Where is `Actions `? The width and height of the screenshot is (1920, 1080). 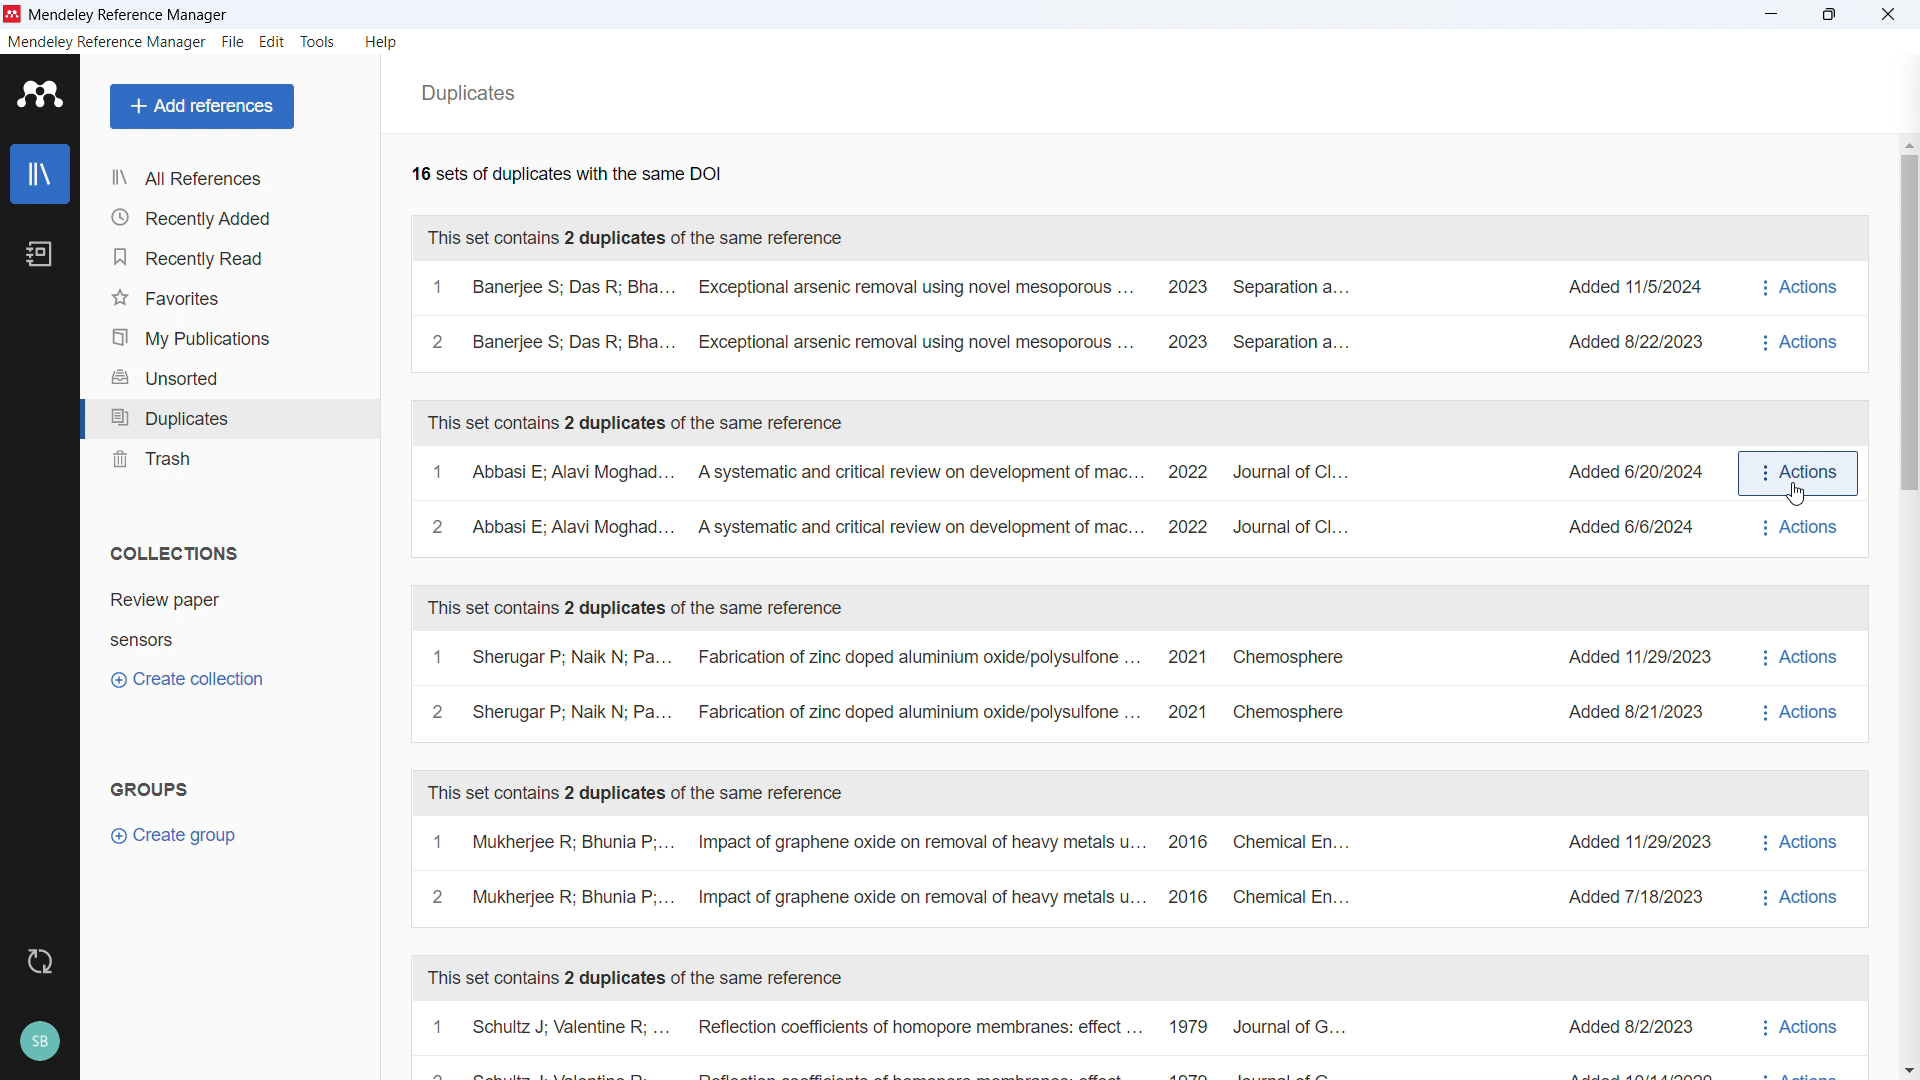
Actions  is located at coordinates (1798, 499).